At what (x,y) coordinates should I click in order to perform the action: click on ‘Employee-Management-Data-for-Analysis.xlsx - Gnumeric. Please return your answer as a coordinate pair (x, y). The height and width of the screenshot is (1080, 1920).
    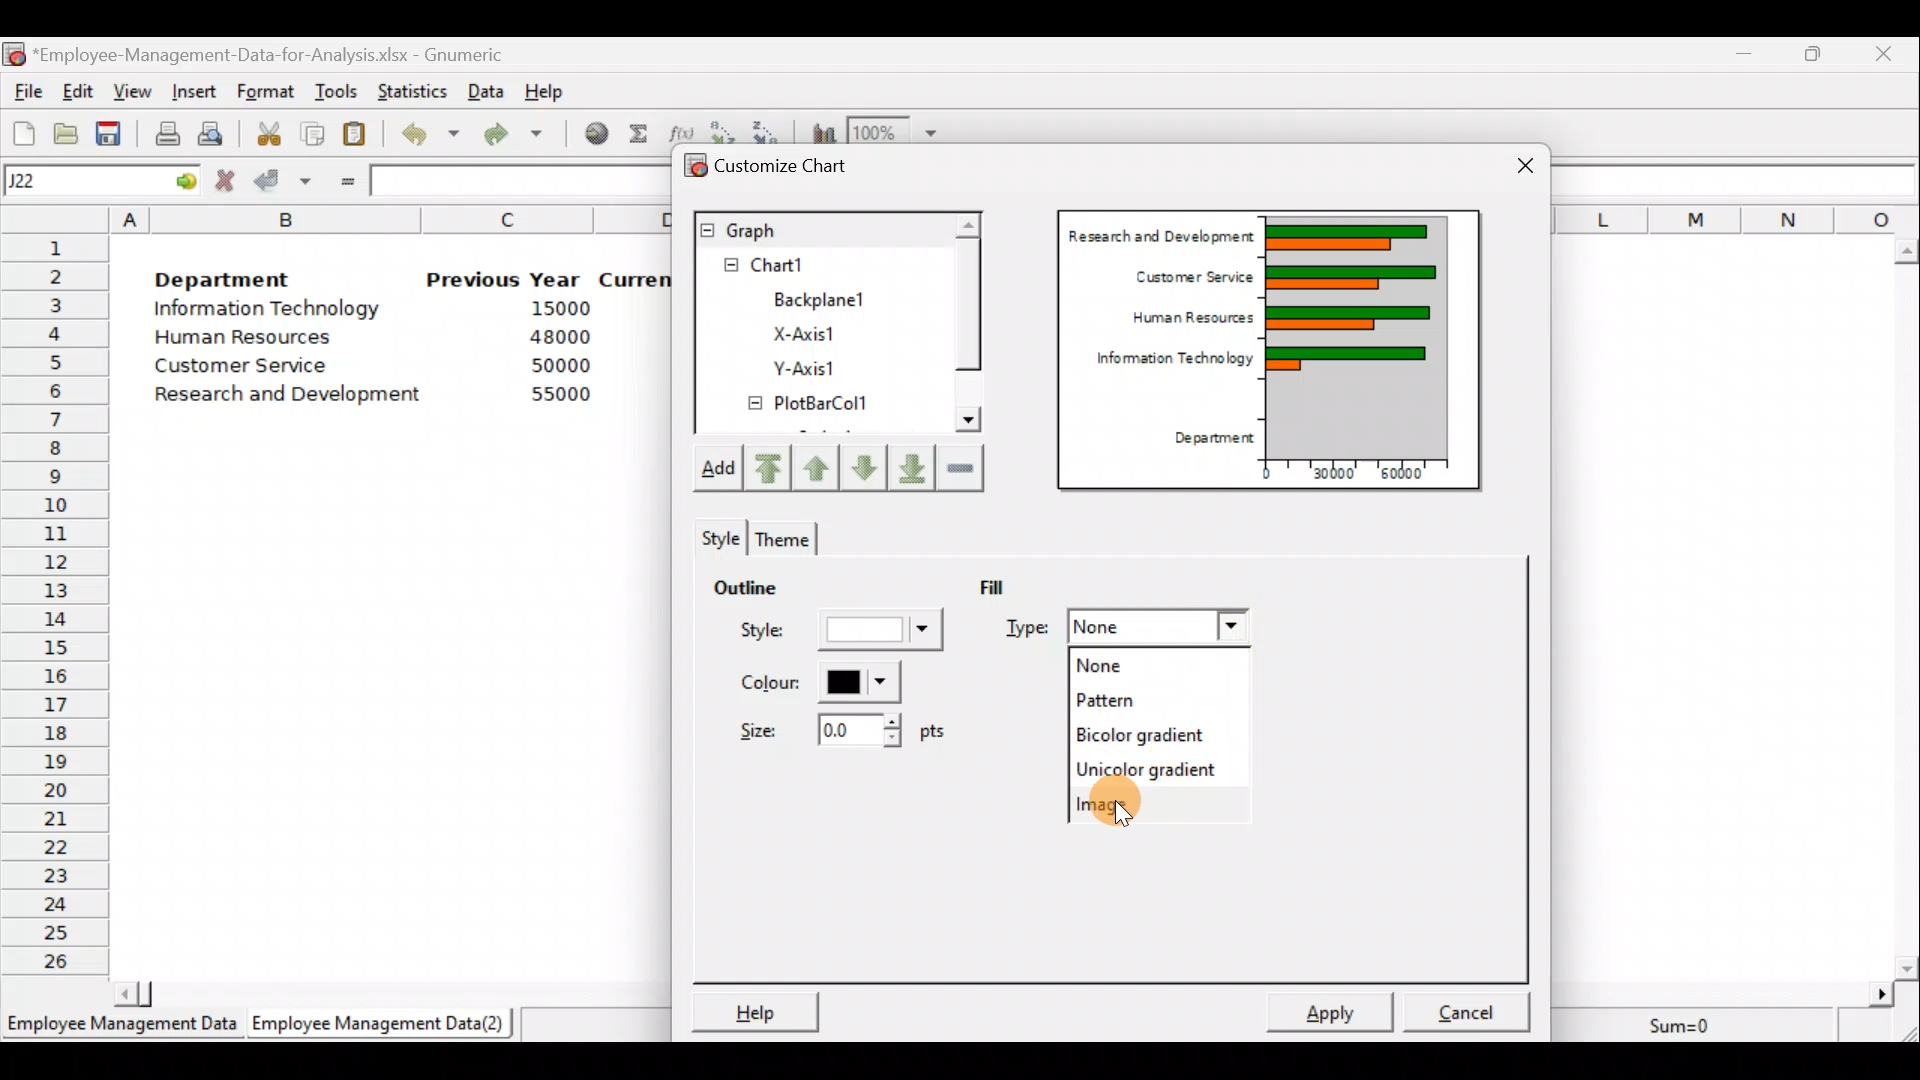
    Looking at the image, I should click on (289, 55).